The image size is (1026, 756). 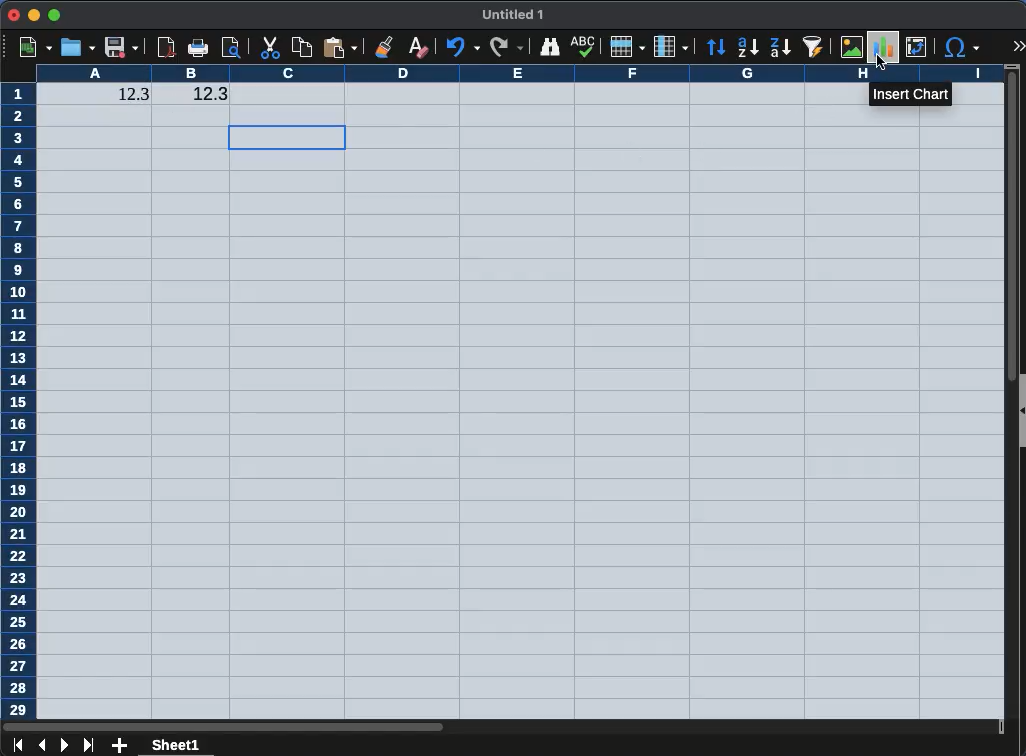 I want to click on untitled 1, so click(x=512, y=15).